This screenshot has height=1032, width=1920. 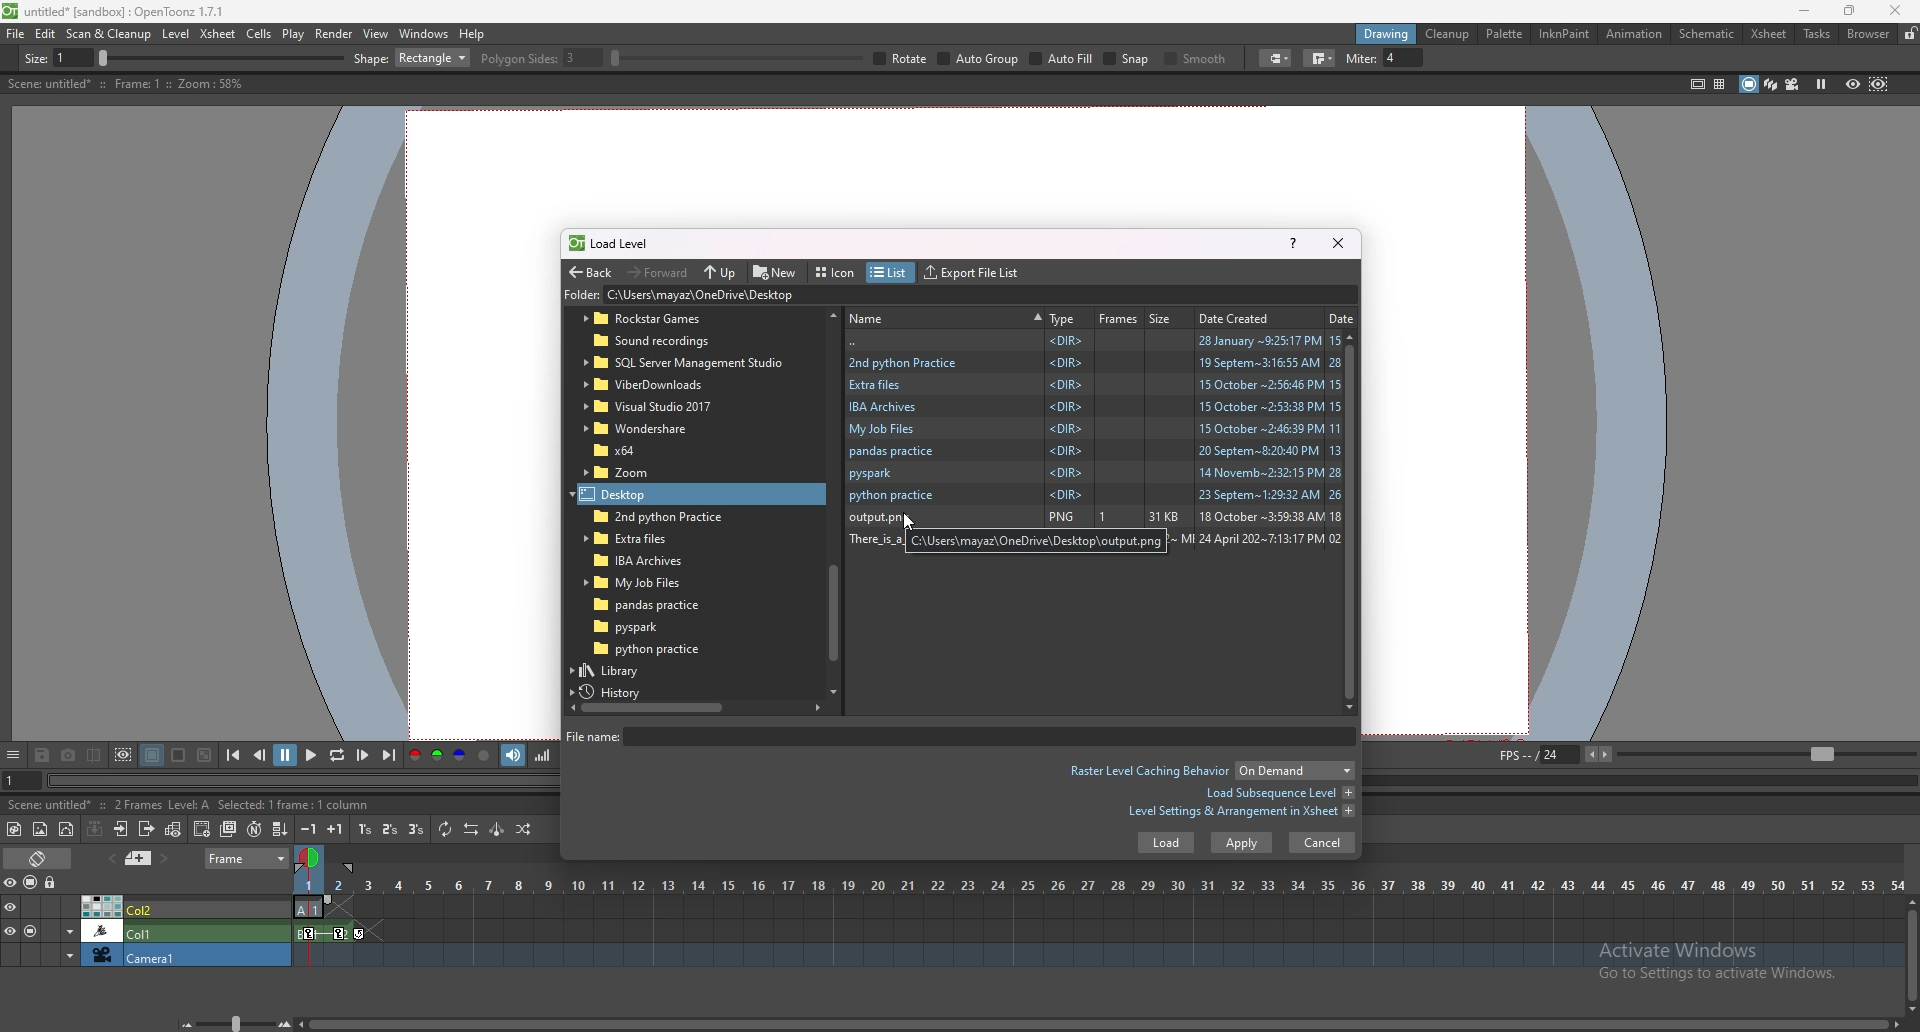 I want to click on open x subsheet, so click(x=121, y=829).